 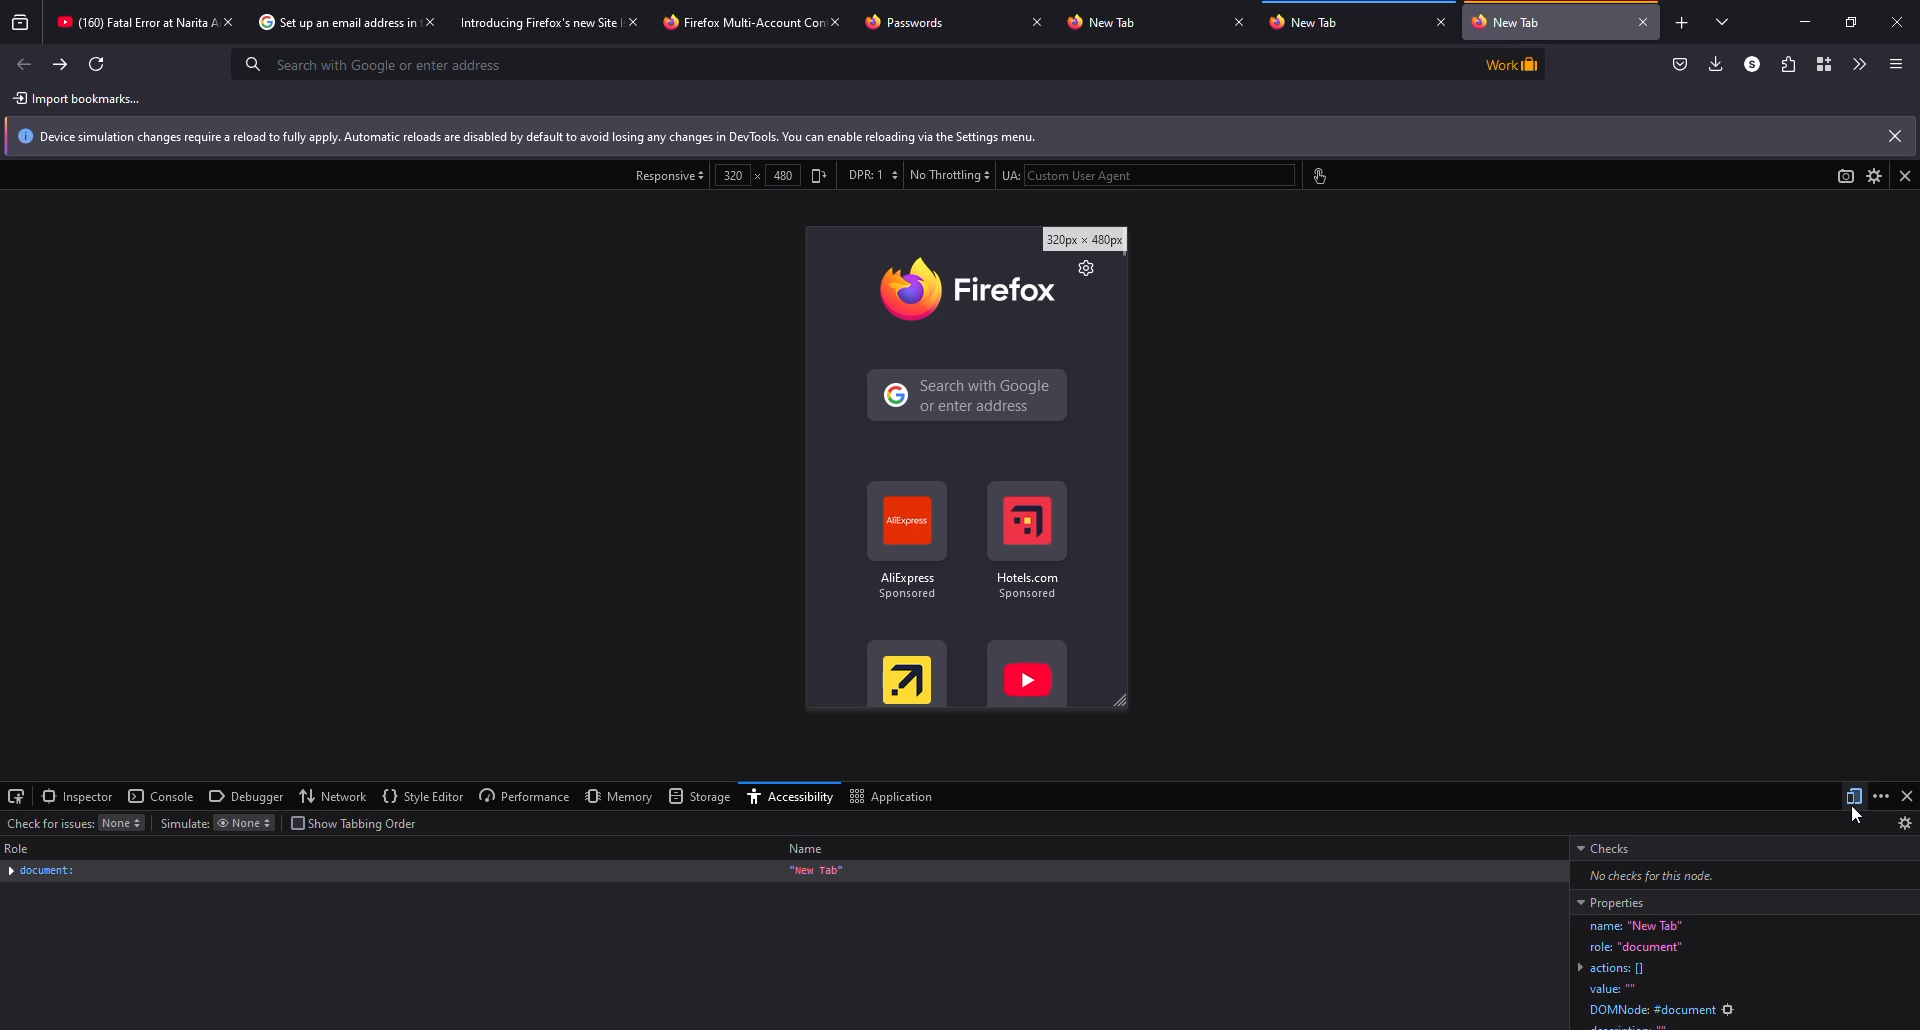 I want to click on Cursor, so click(x=1862, y=814).